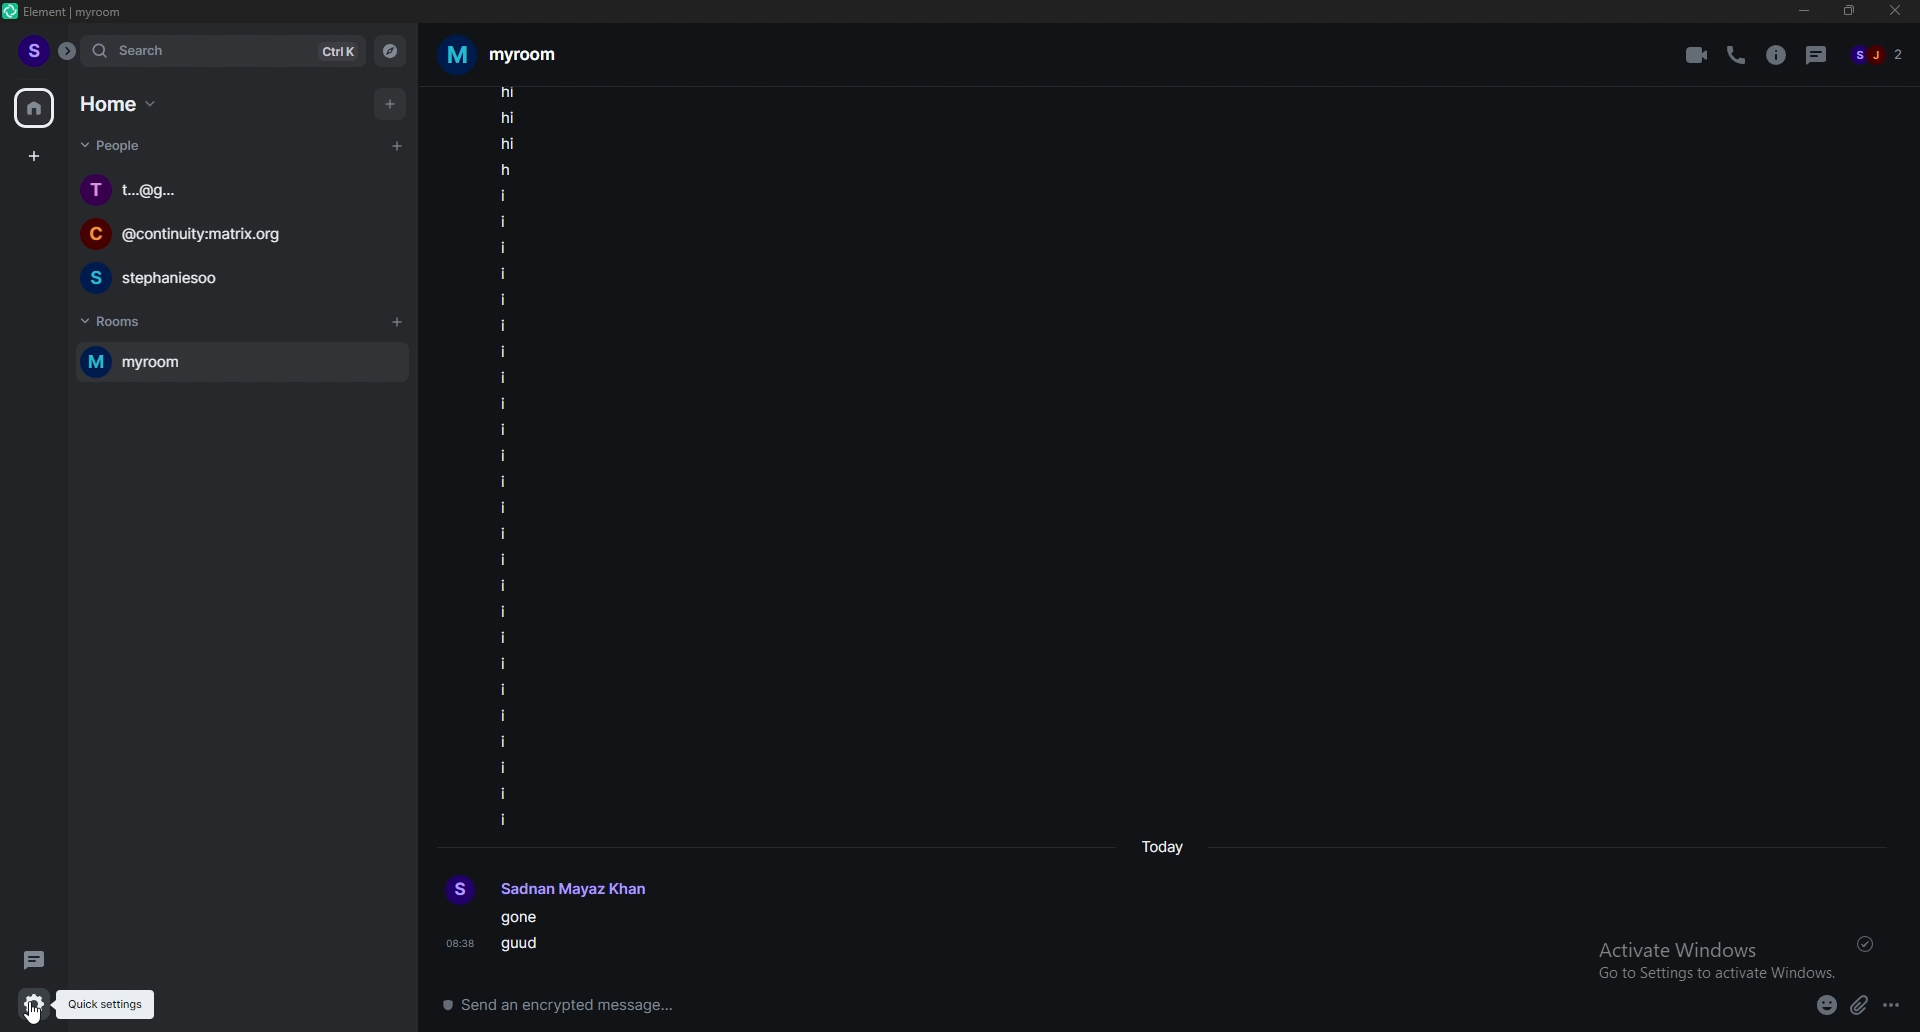 The width and height of the screenshot is (1920, 1032). Describe the element at coordinates (1894, 1005) in the screenshot. I see `options` at that location.